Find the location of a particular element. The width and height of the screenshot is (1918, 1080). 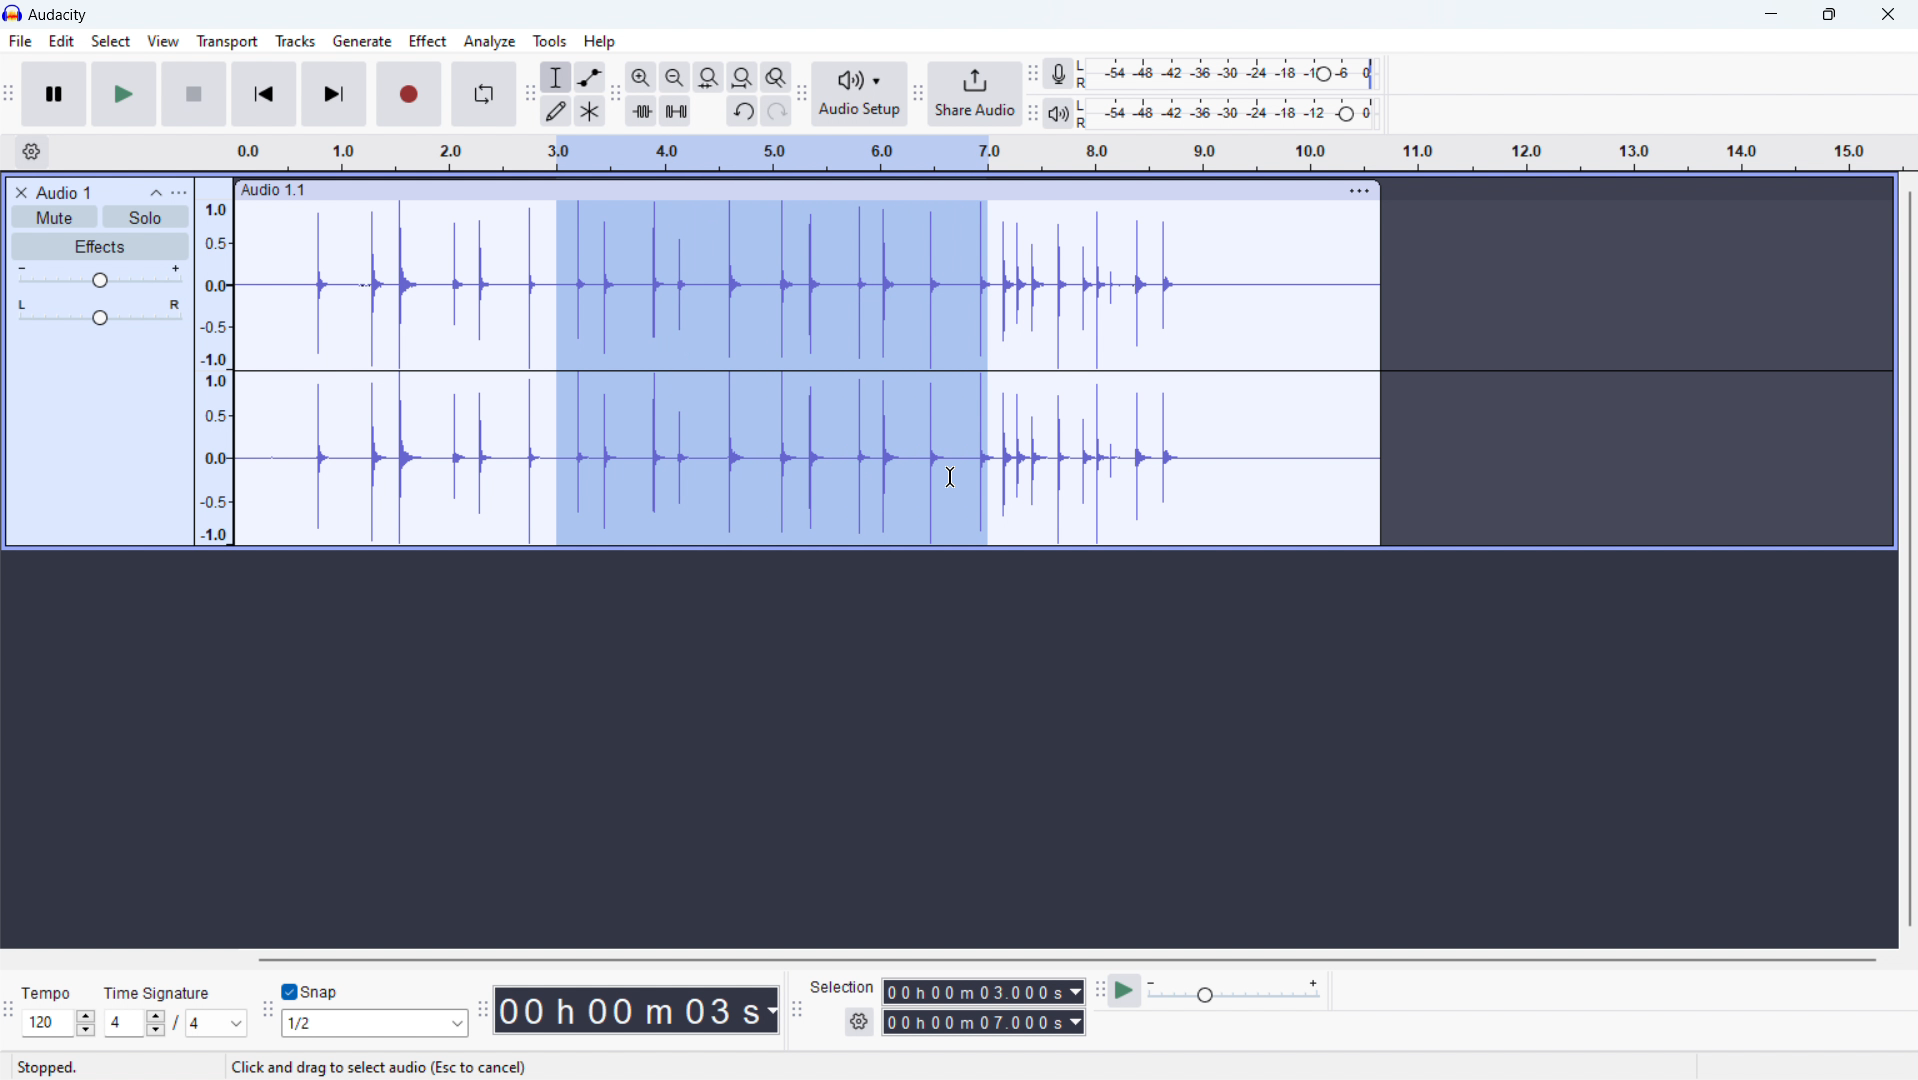

undo is located at coordinates (742, 111).